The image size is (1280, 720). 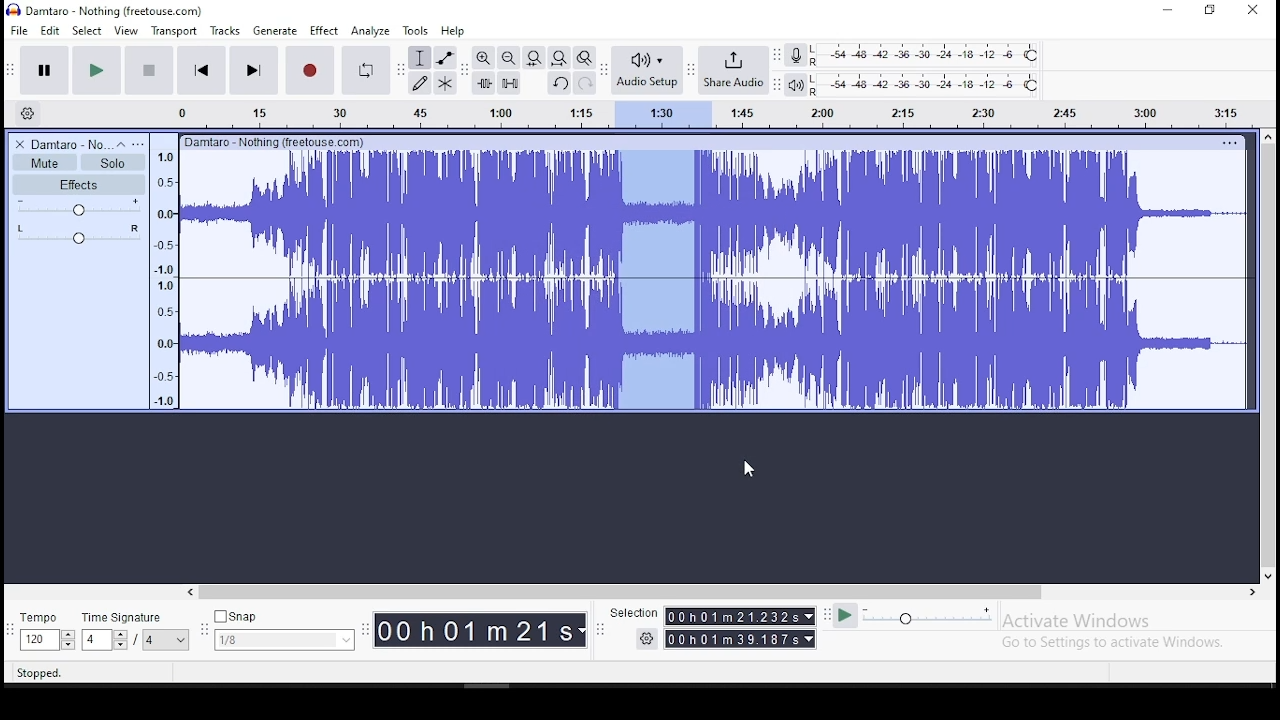 I want to click on multi tool, so click(x=445, y=82).